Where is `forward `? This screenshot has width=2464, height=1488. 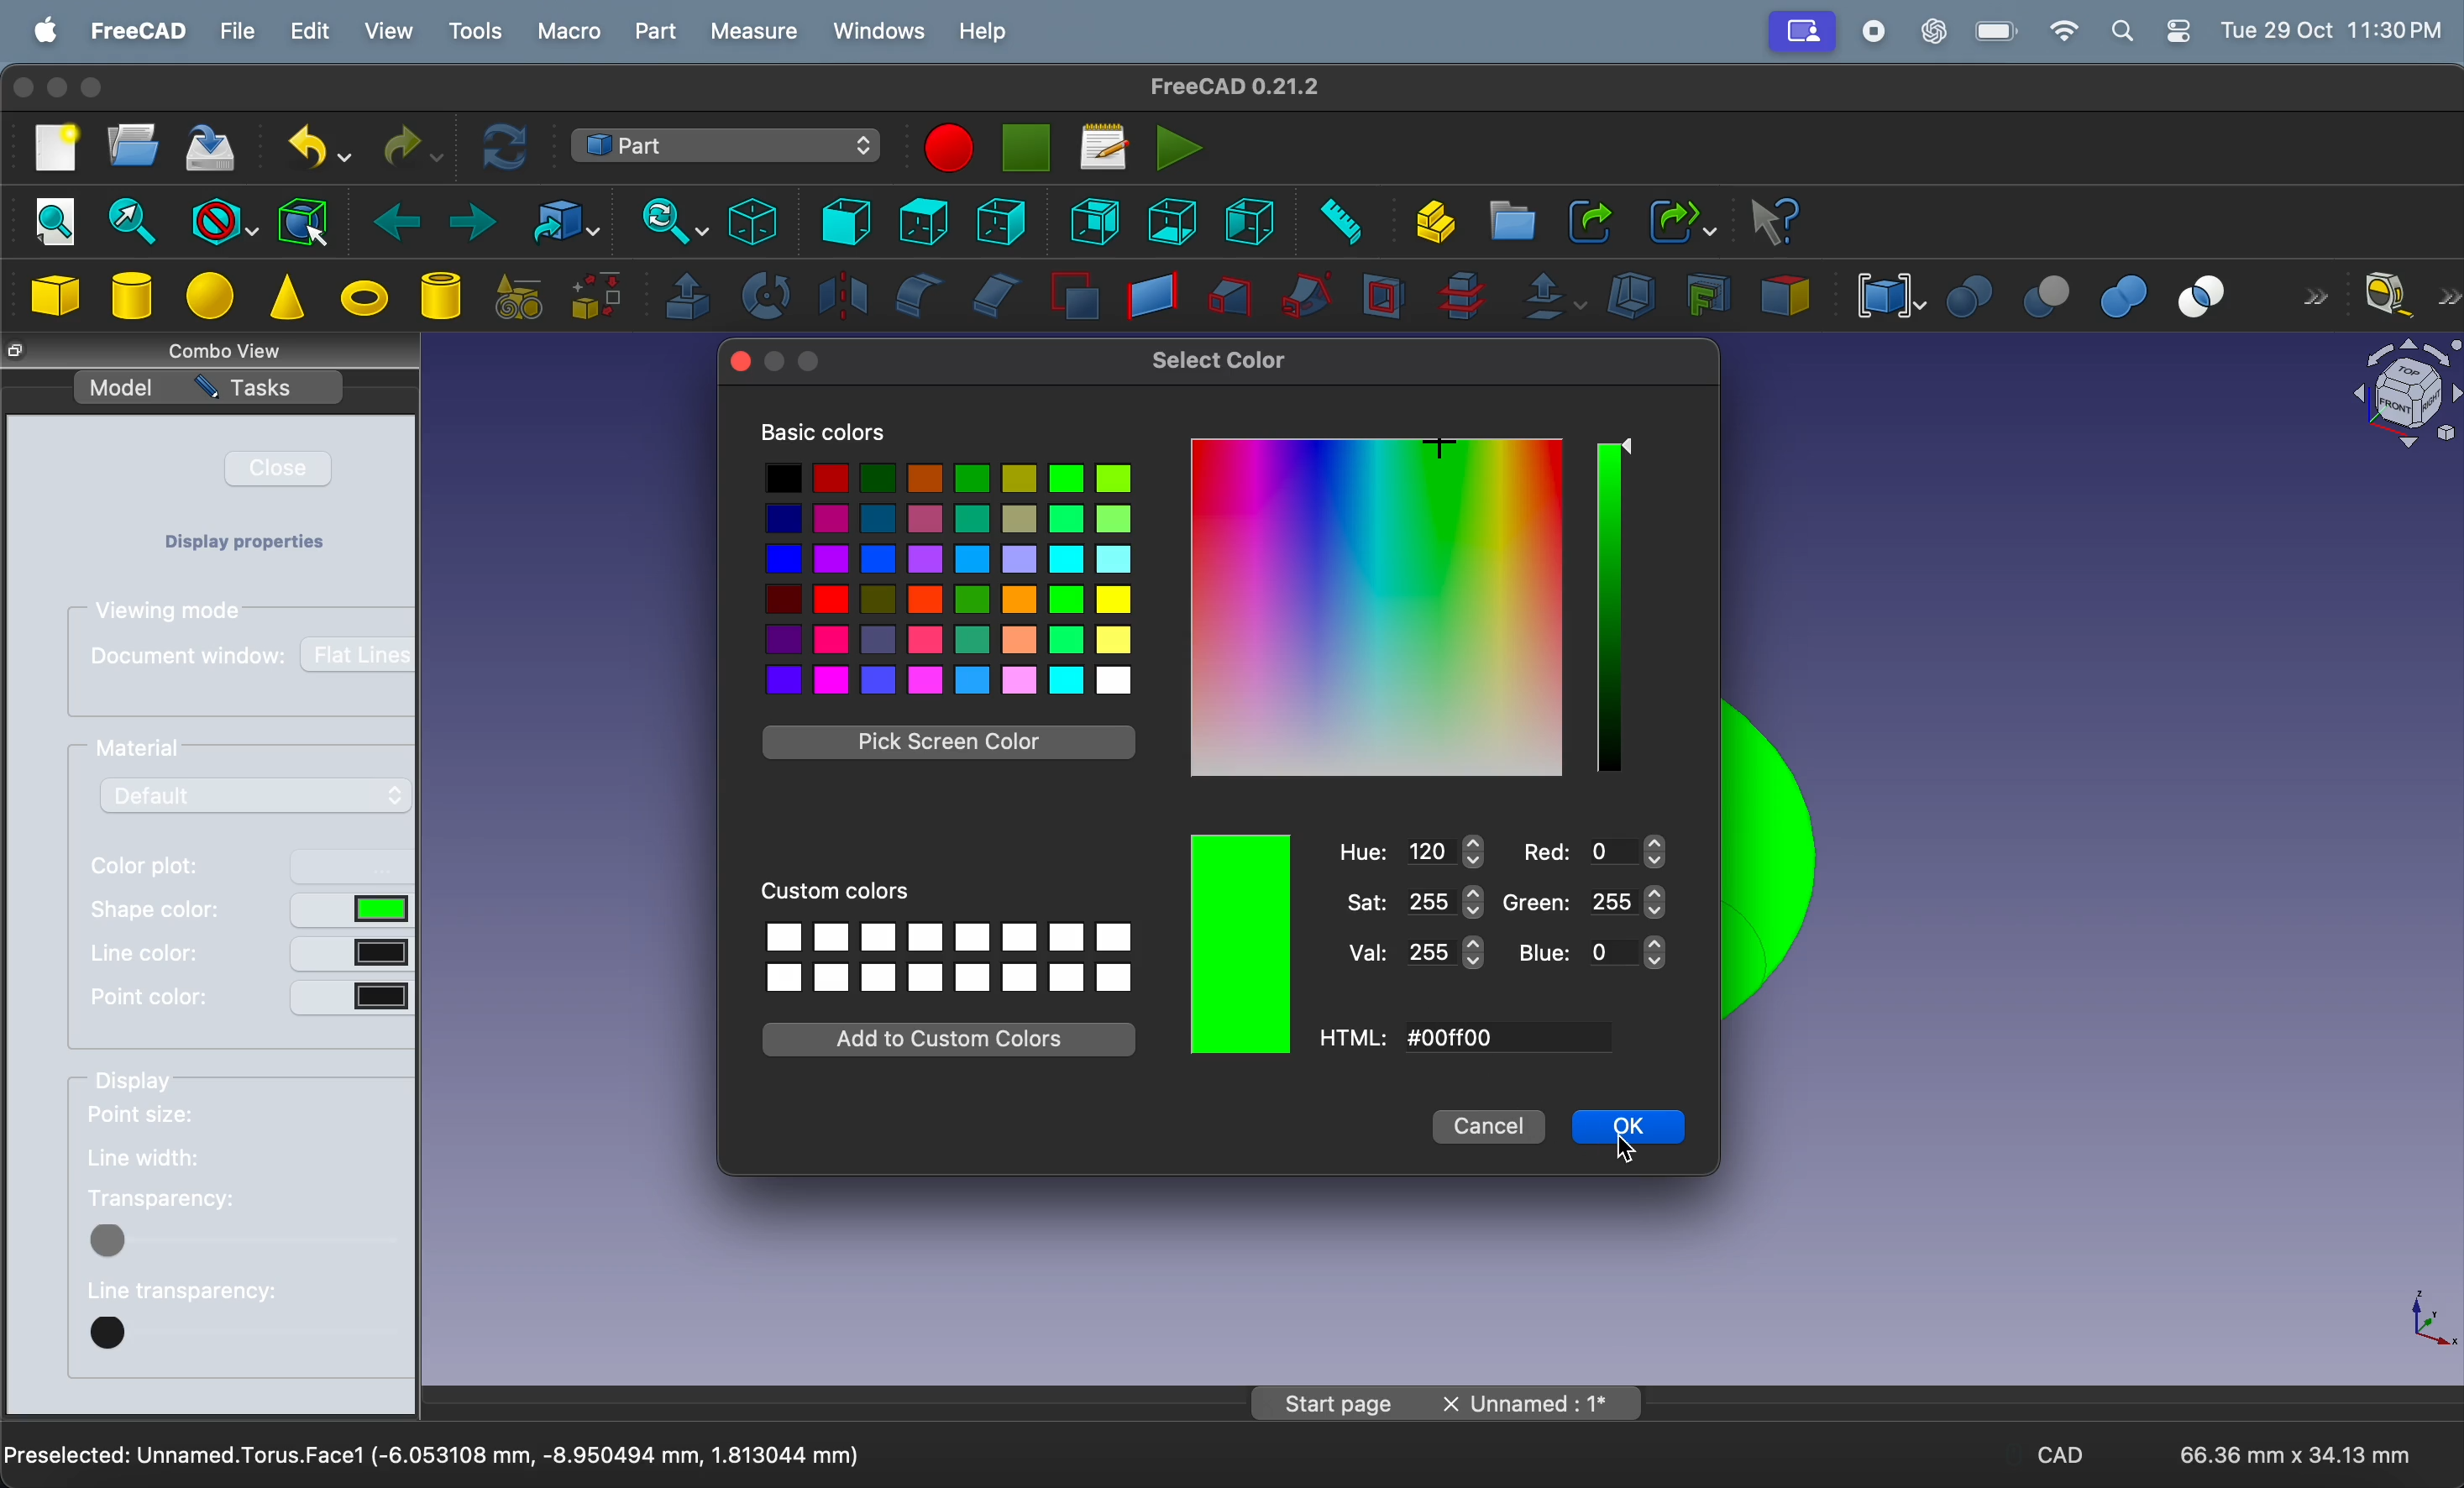 forward  is located at coordinates (464, 220).